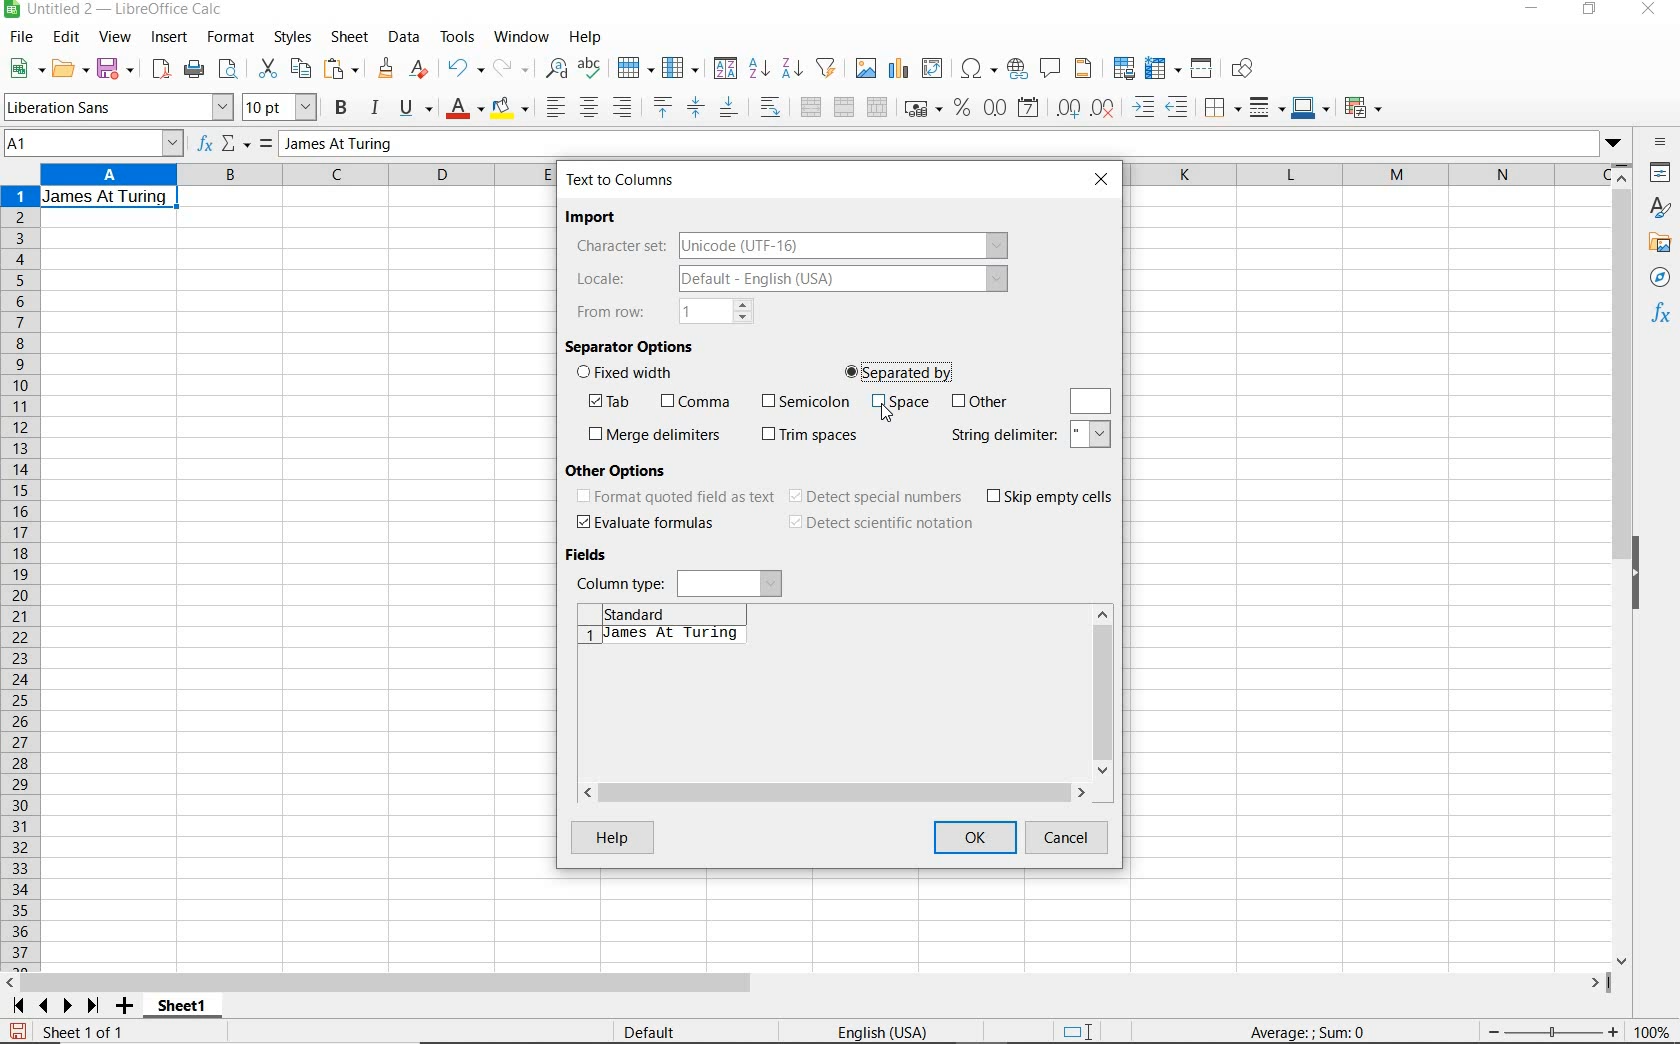  Describe the element at coordinates (266, 69) in the screenshot. I see `cut` at that location.